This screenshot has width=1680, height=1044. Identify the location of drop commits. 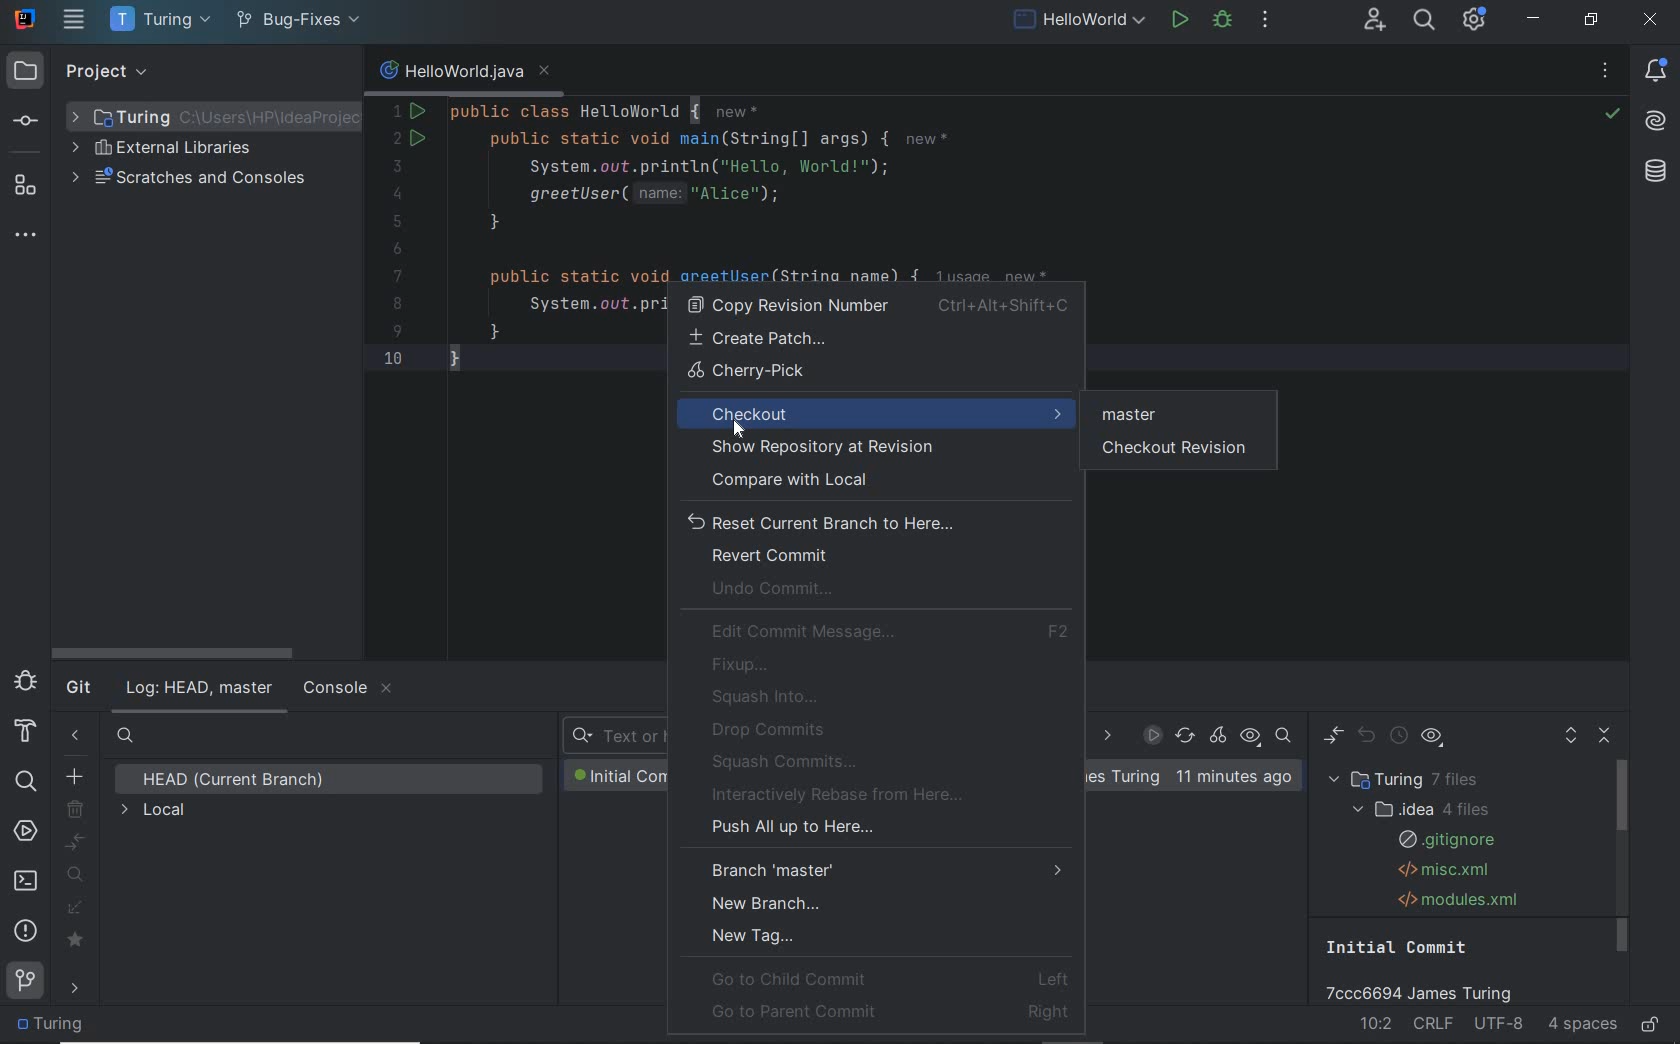
(764, 730).